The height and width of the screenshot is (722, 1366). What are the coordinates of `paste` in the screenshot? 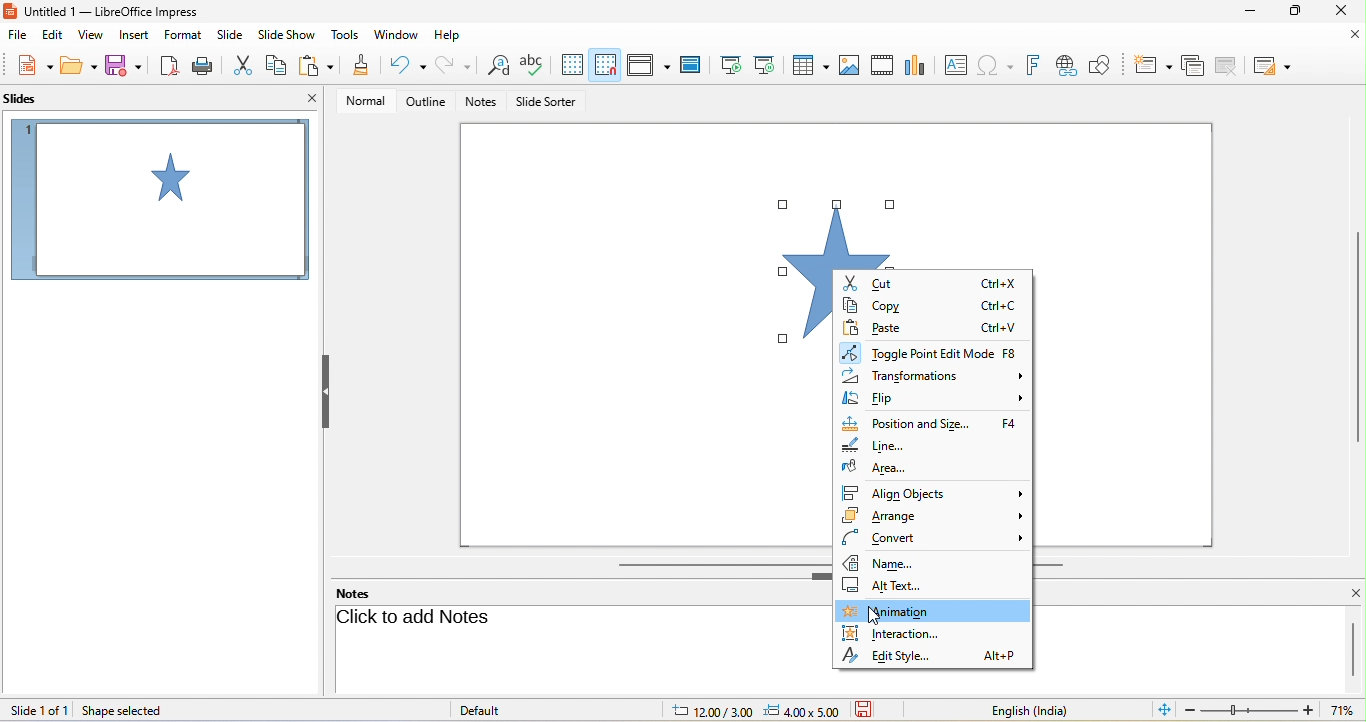 It's located at (928, 327).